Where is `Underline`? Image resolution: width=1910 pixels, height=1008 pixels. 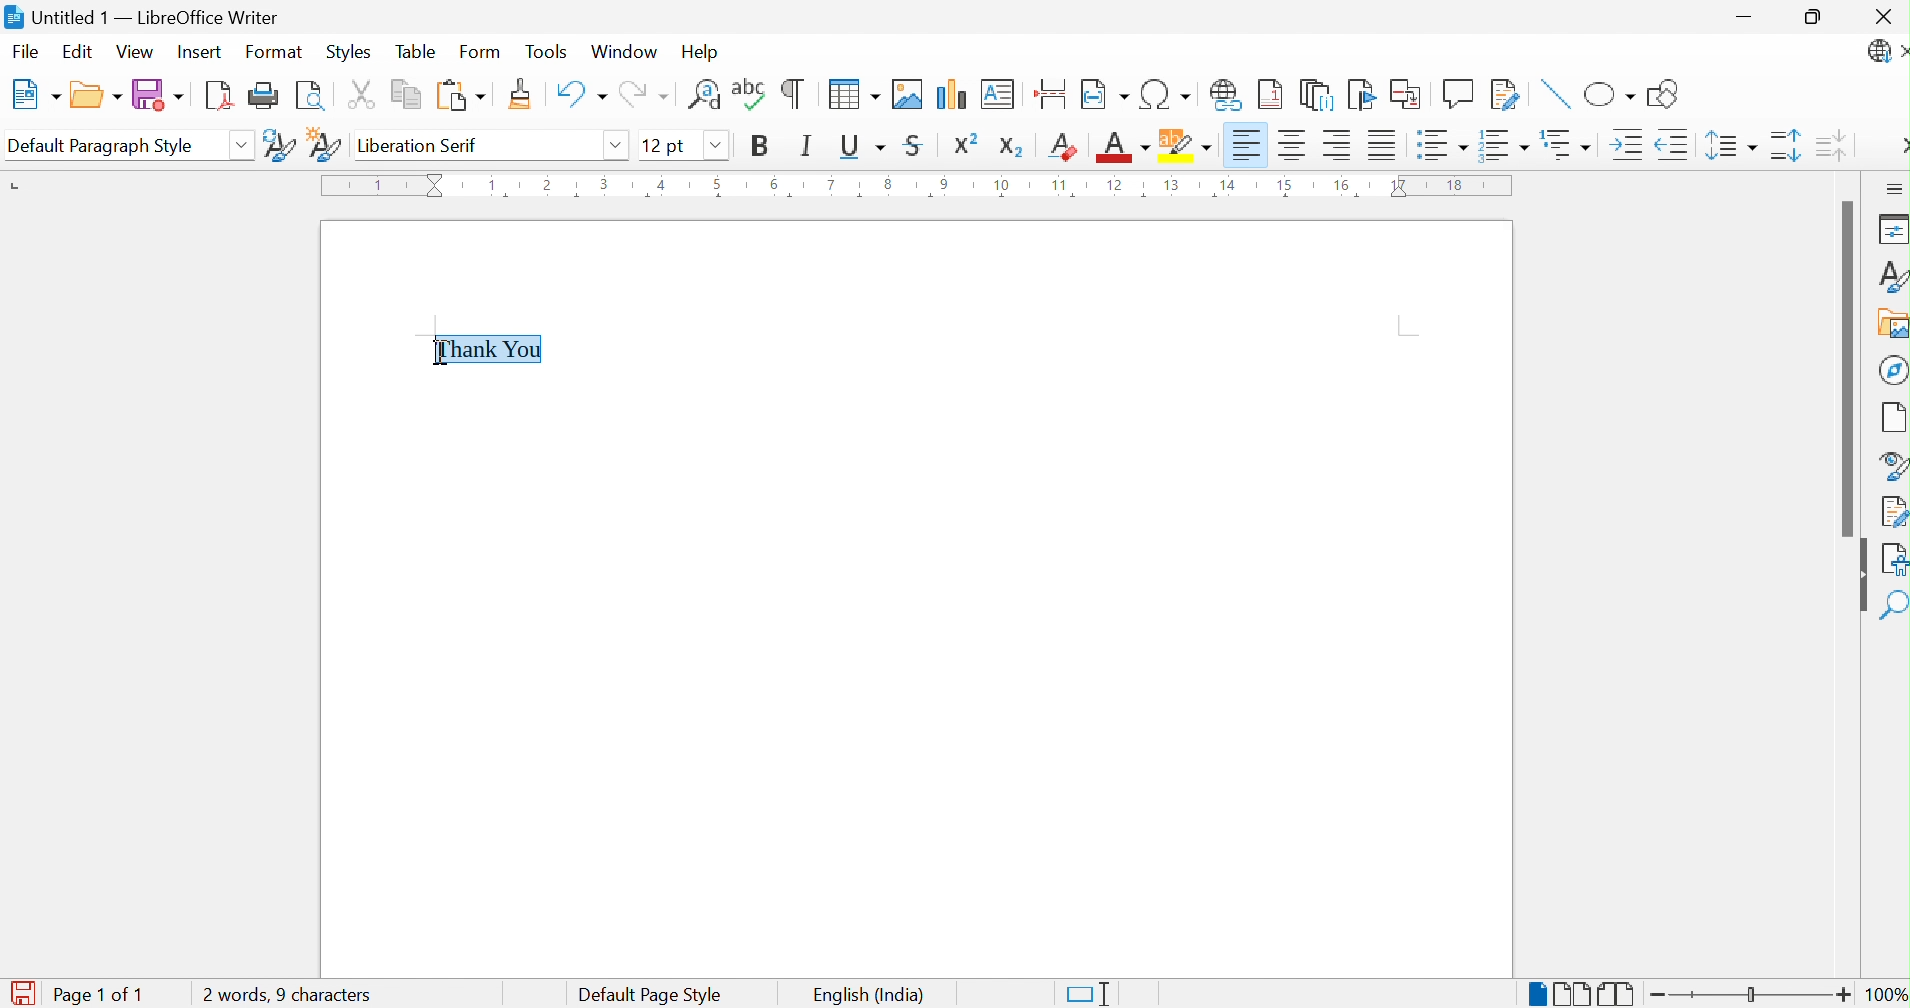
Underline is located at coordinates (865, 145).